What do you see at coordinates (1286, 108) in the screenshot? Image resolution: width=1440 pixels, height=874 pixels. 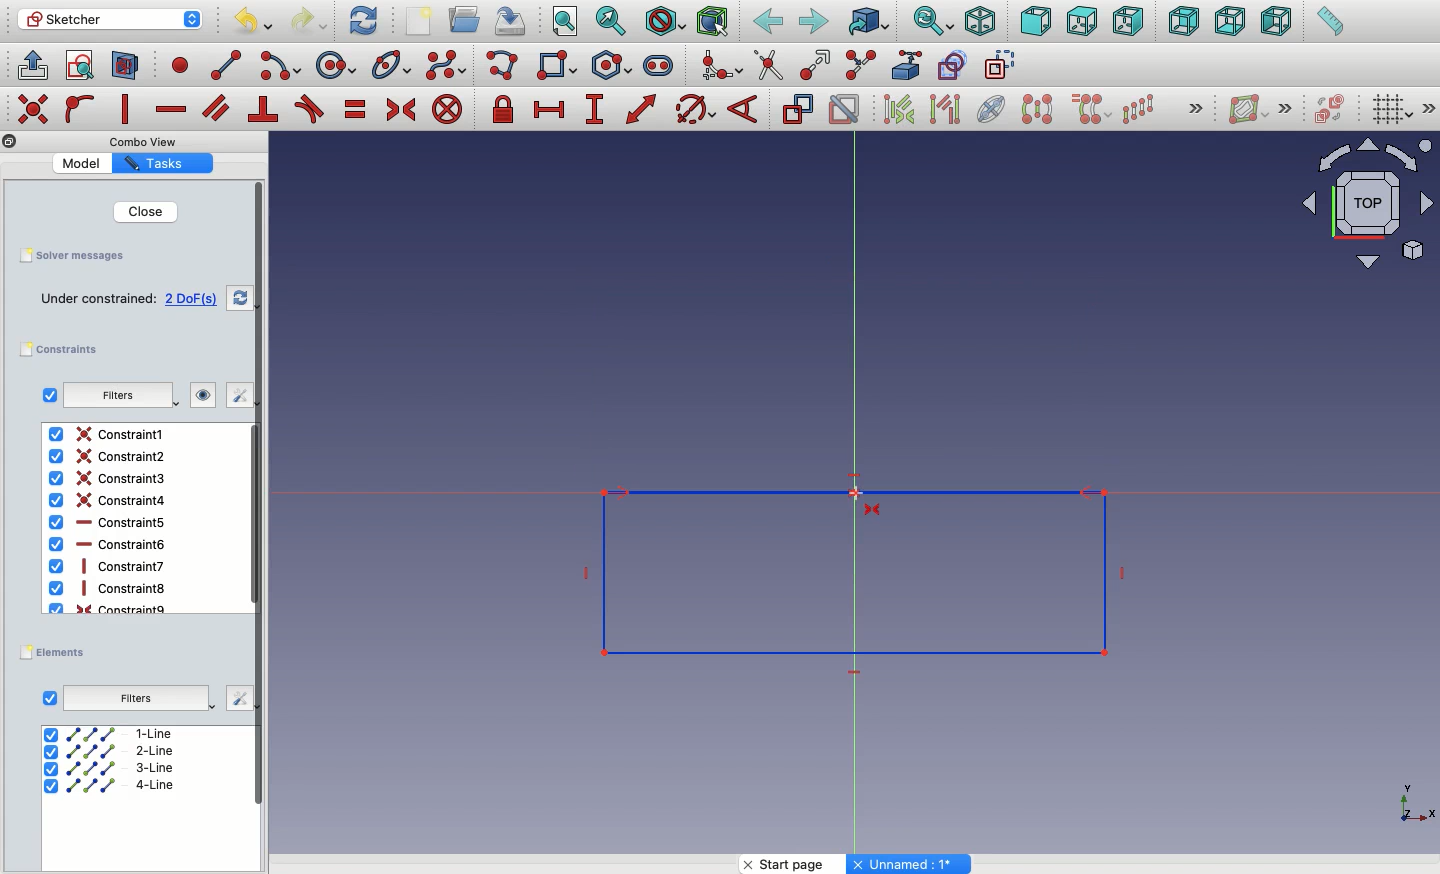 I see `Expand` at bounding box center [1286, 108].